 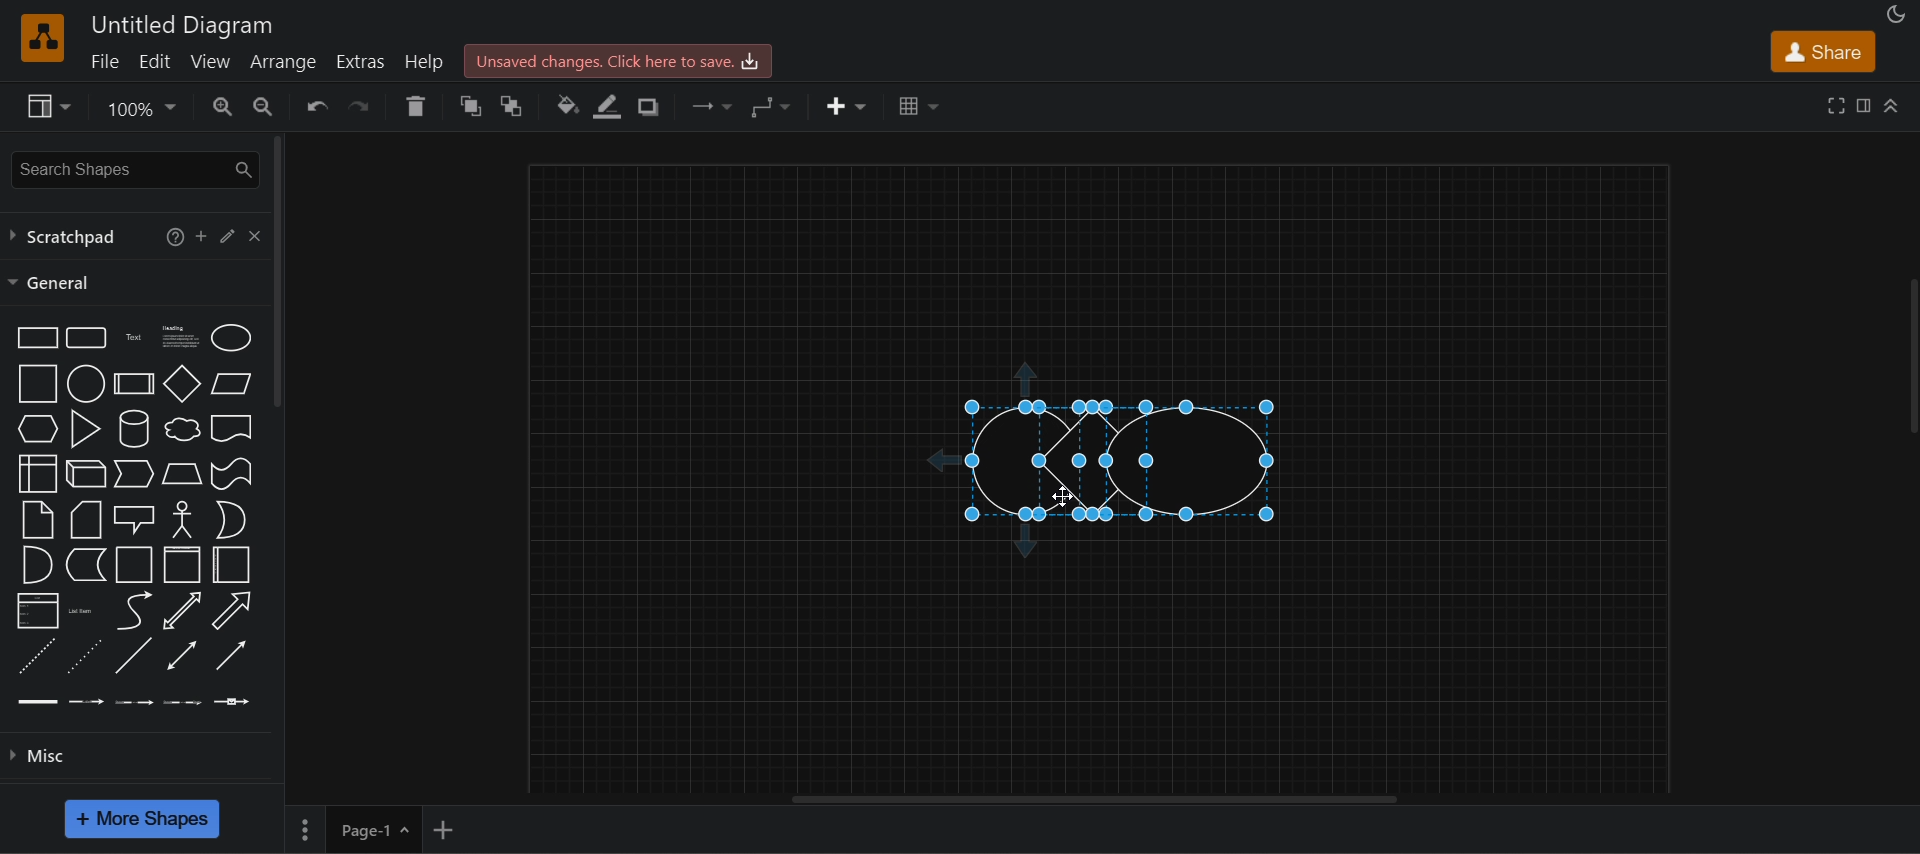 What do you see at coordinates (182, 473) in the screenshot?
I see `trapezoid` at bounding box center [182, 473].